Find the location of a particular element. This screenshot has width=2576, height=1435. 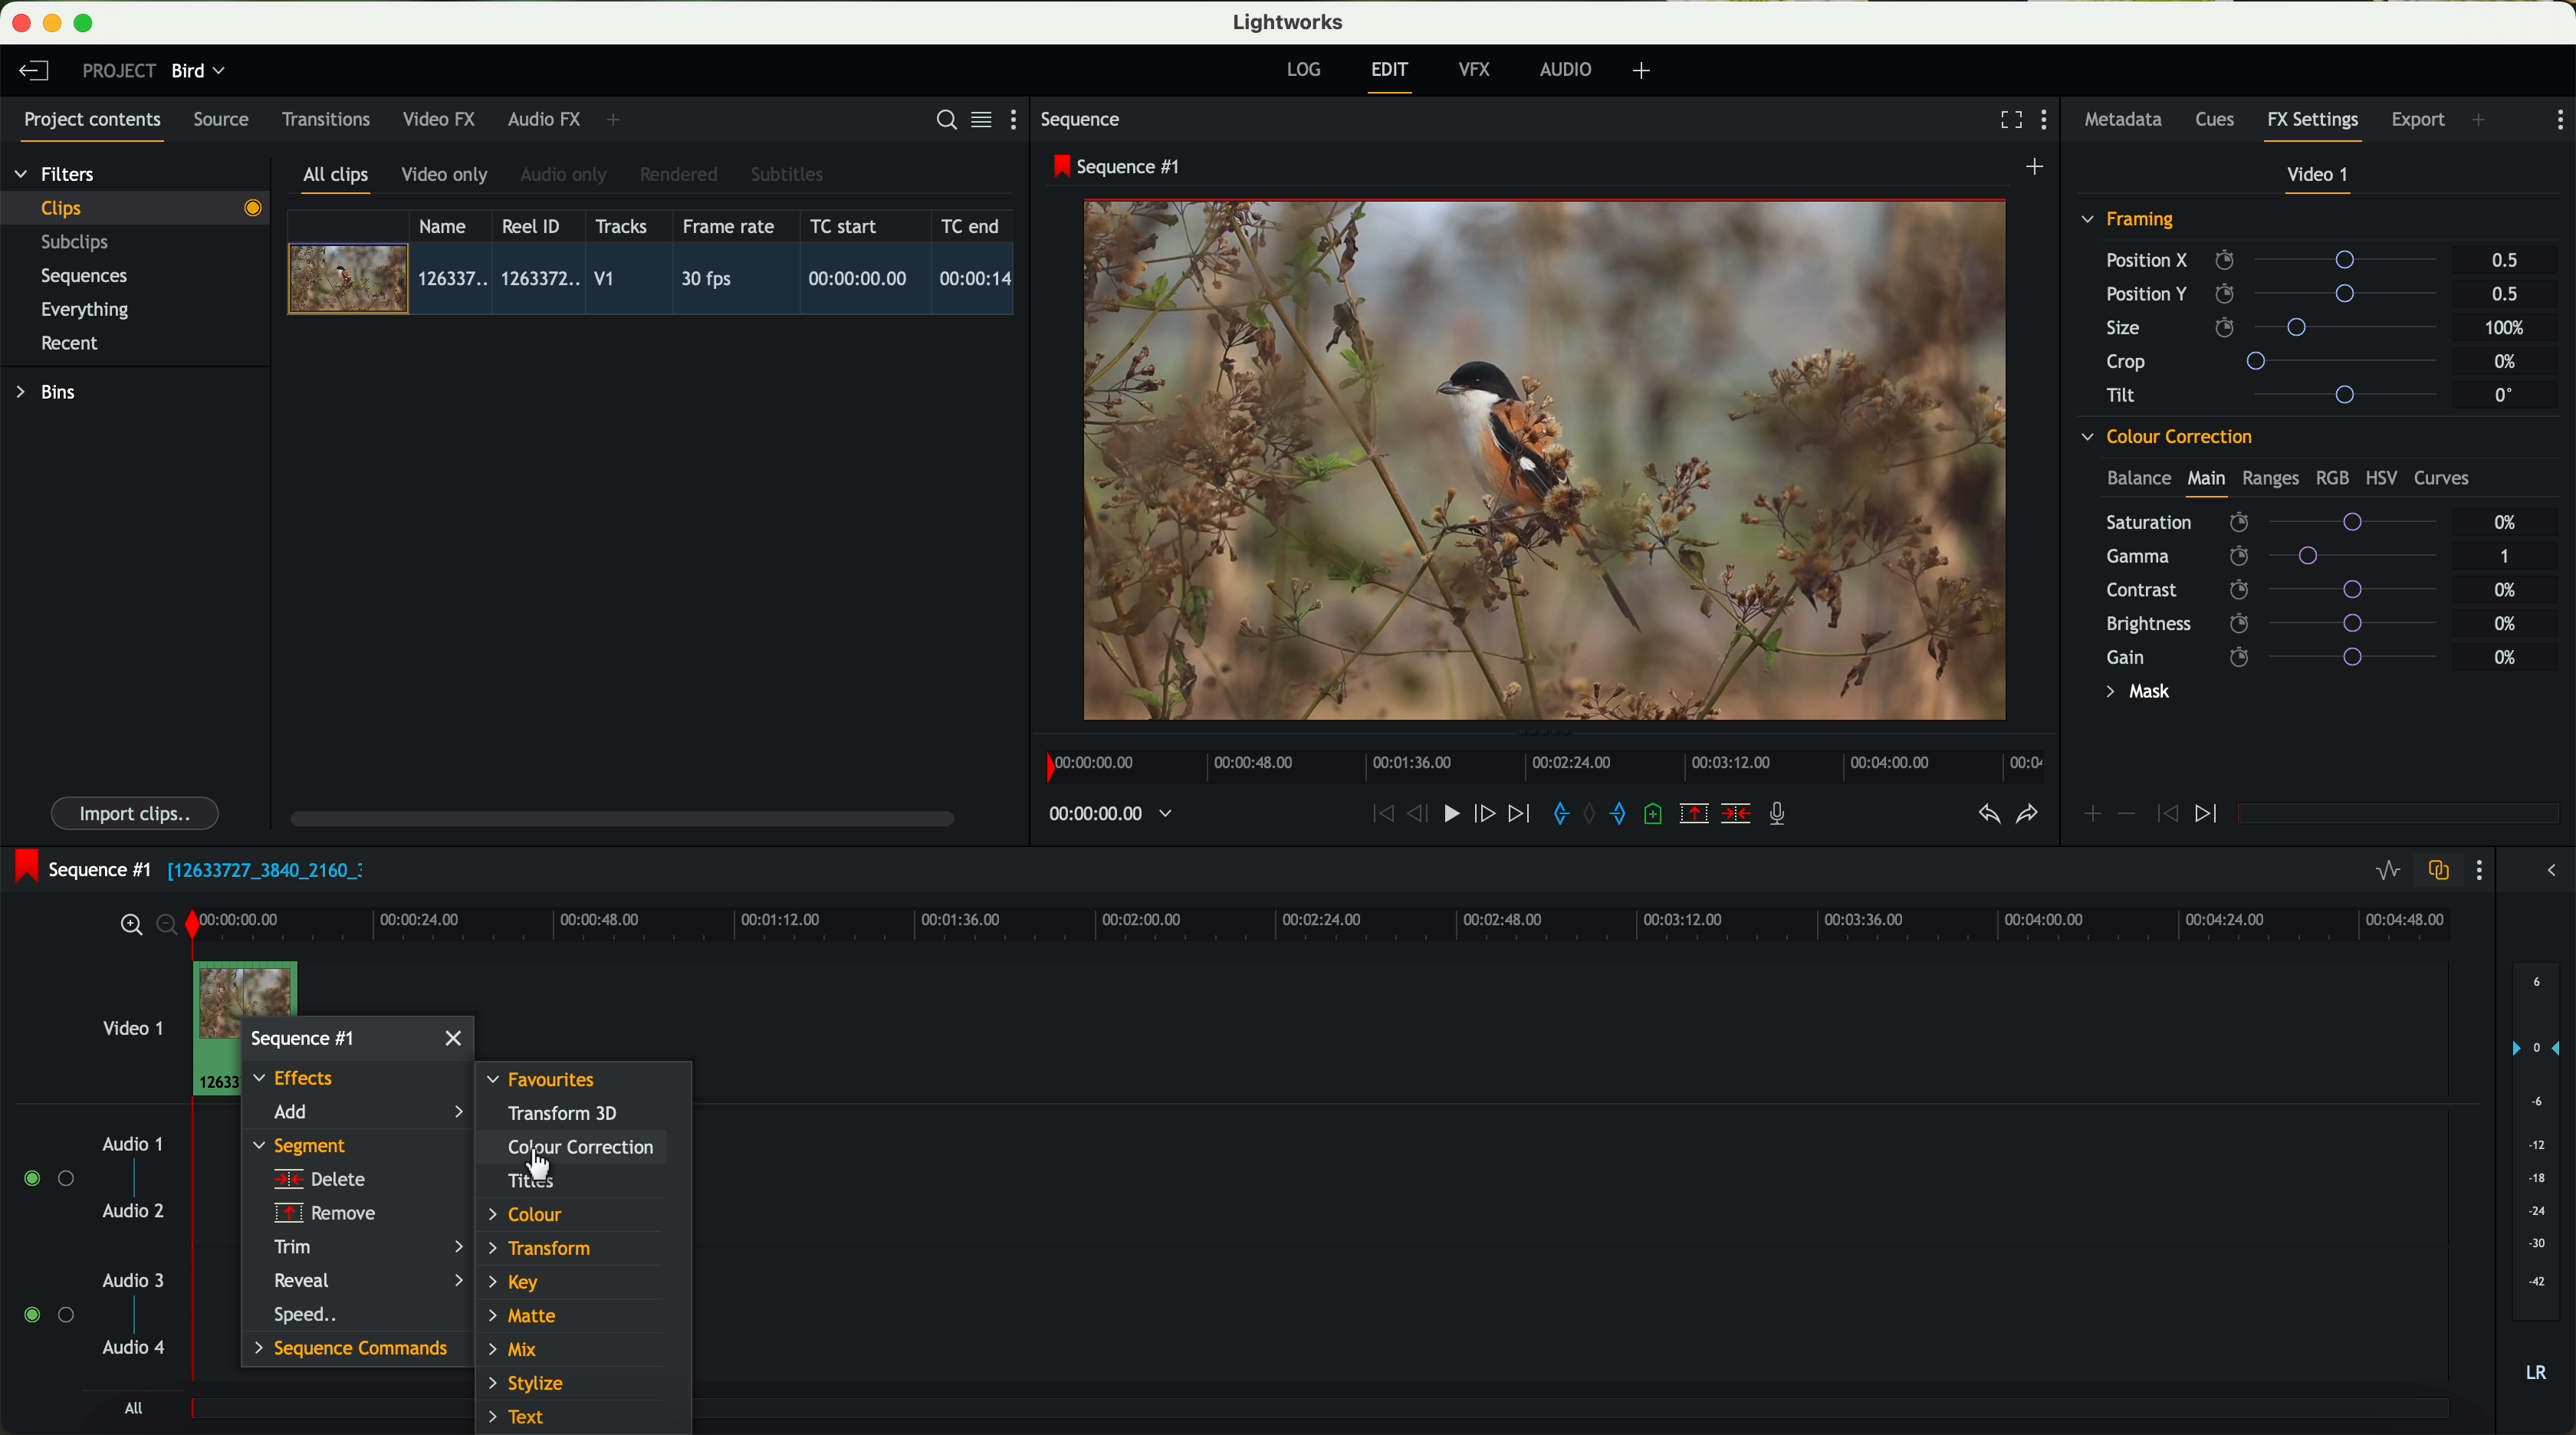

zoom out is located at coordinates (169, 928).